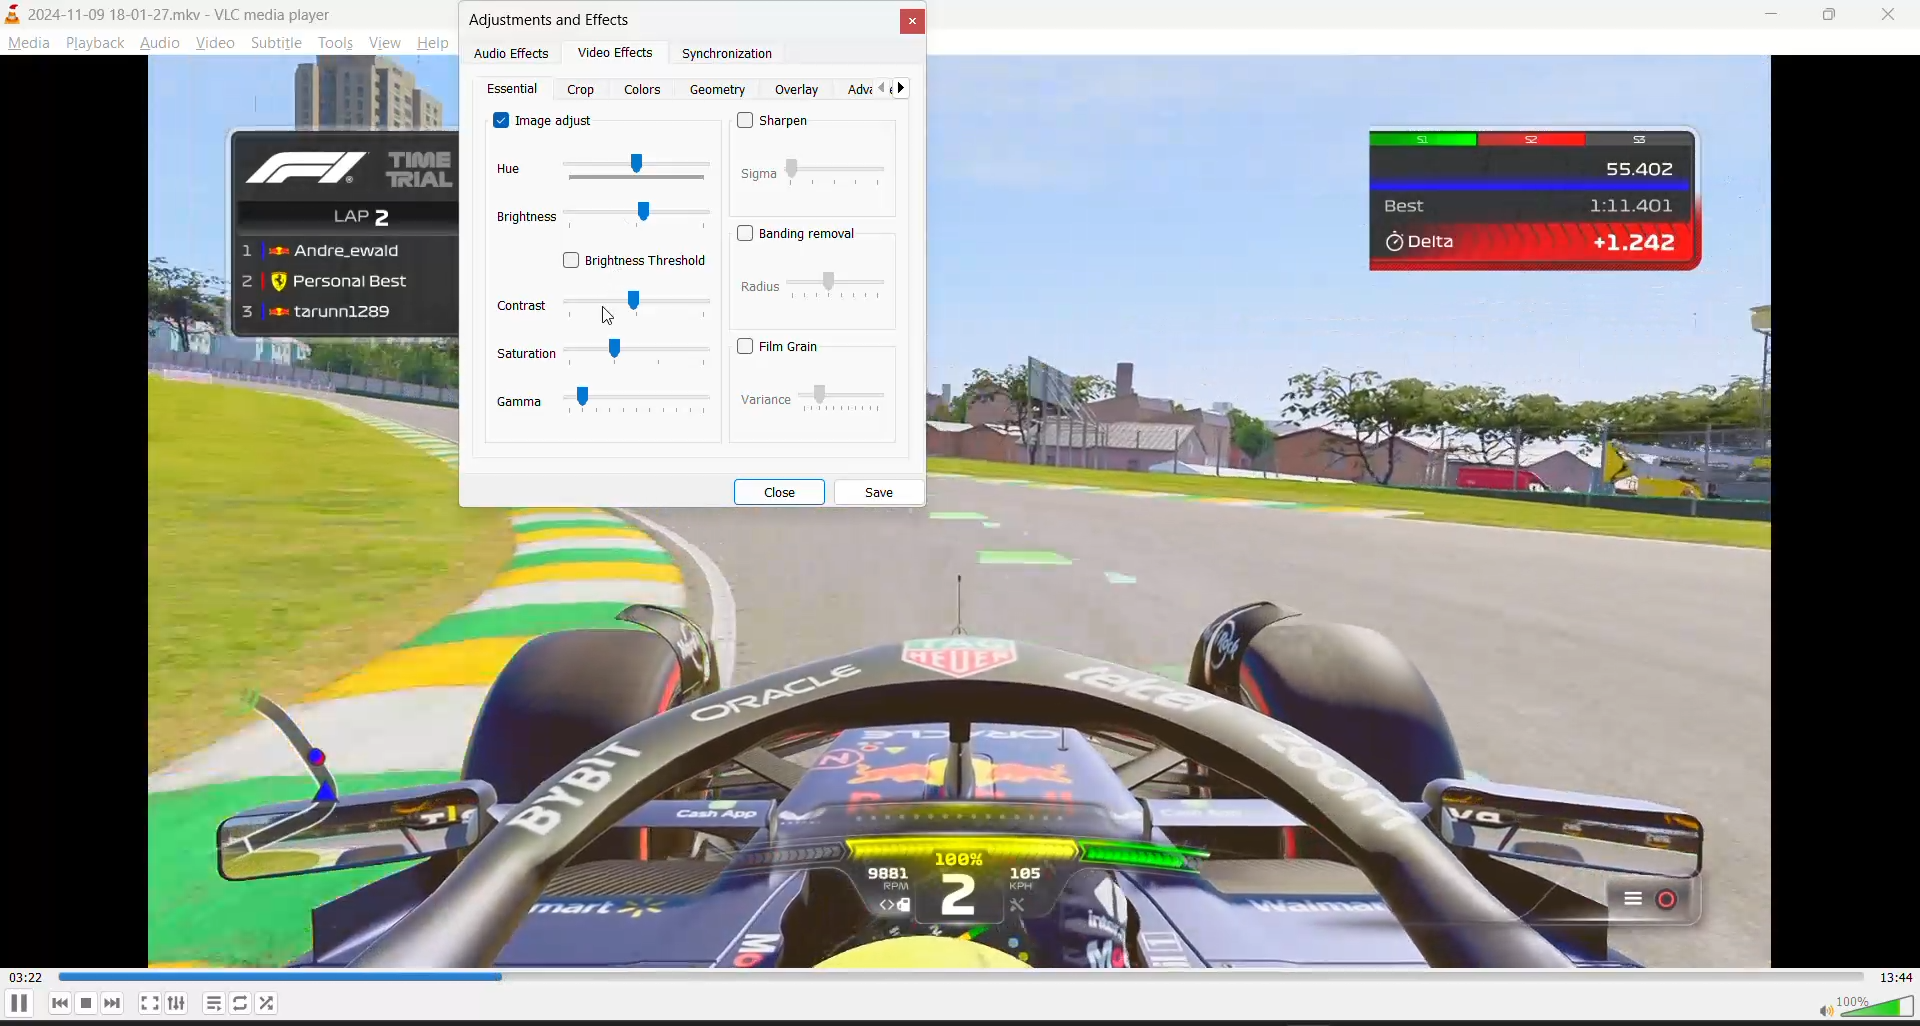 The image size is (1920, 1026). What do you see at coordinates (639, 307) in the screenshot?
I see `contrast slider` at bounding box center [639, 307].